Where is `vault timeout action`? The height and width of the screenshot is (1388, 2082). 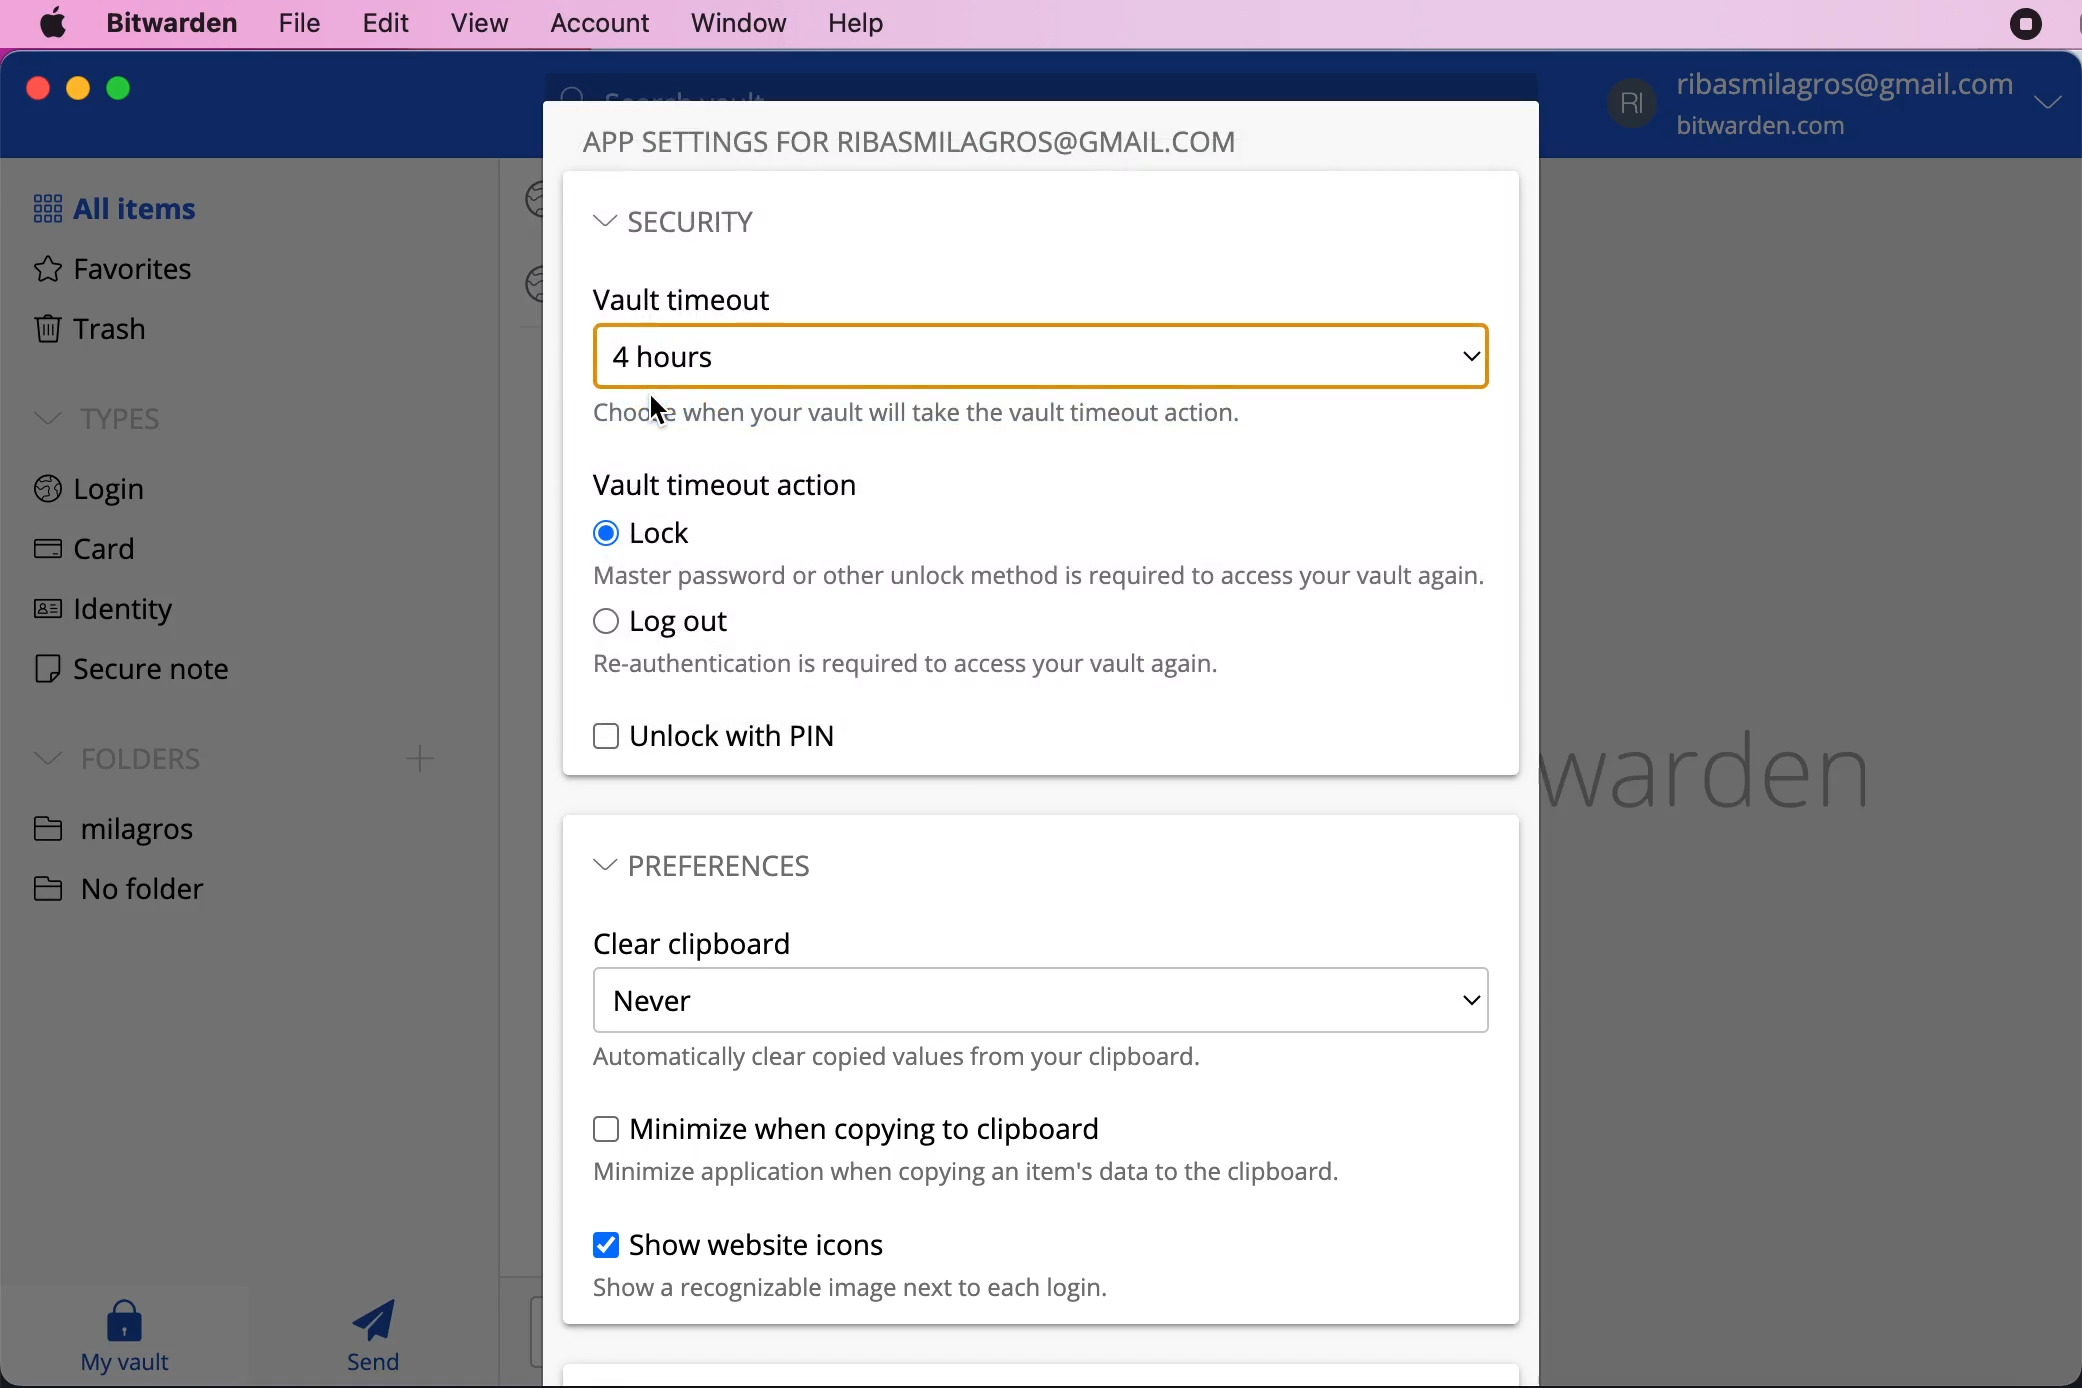 vault timeout action is located at coordinates (726, 485).